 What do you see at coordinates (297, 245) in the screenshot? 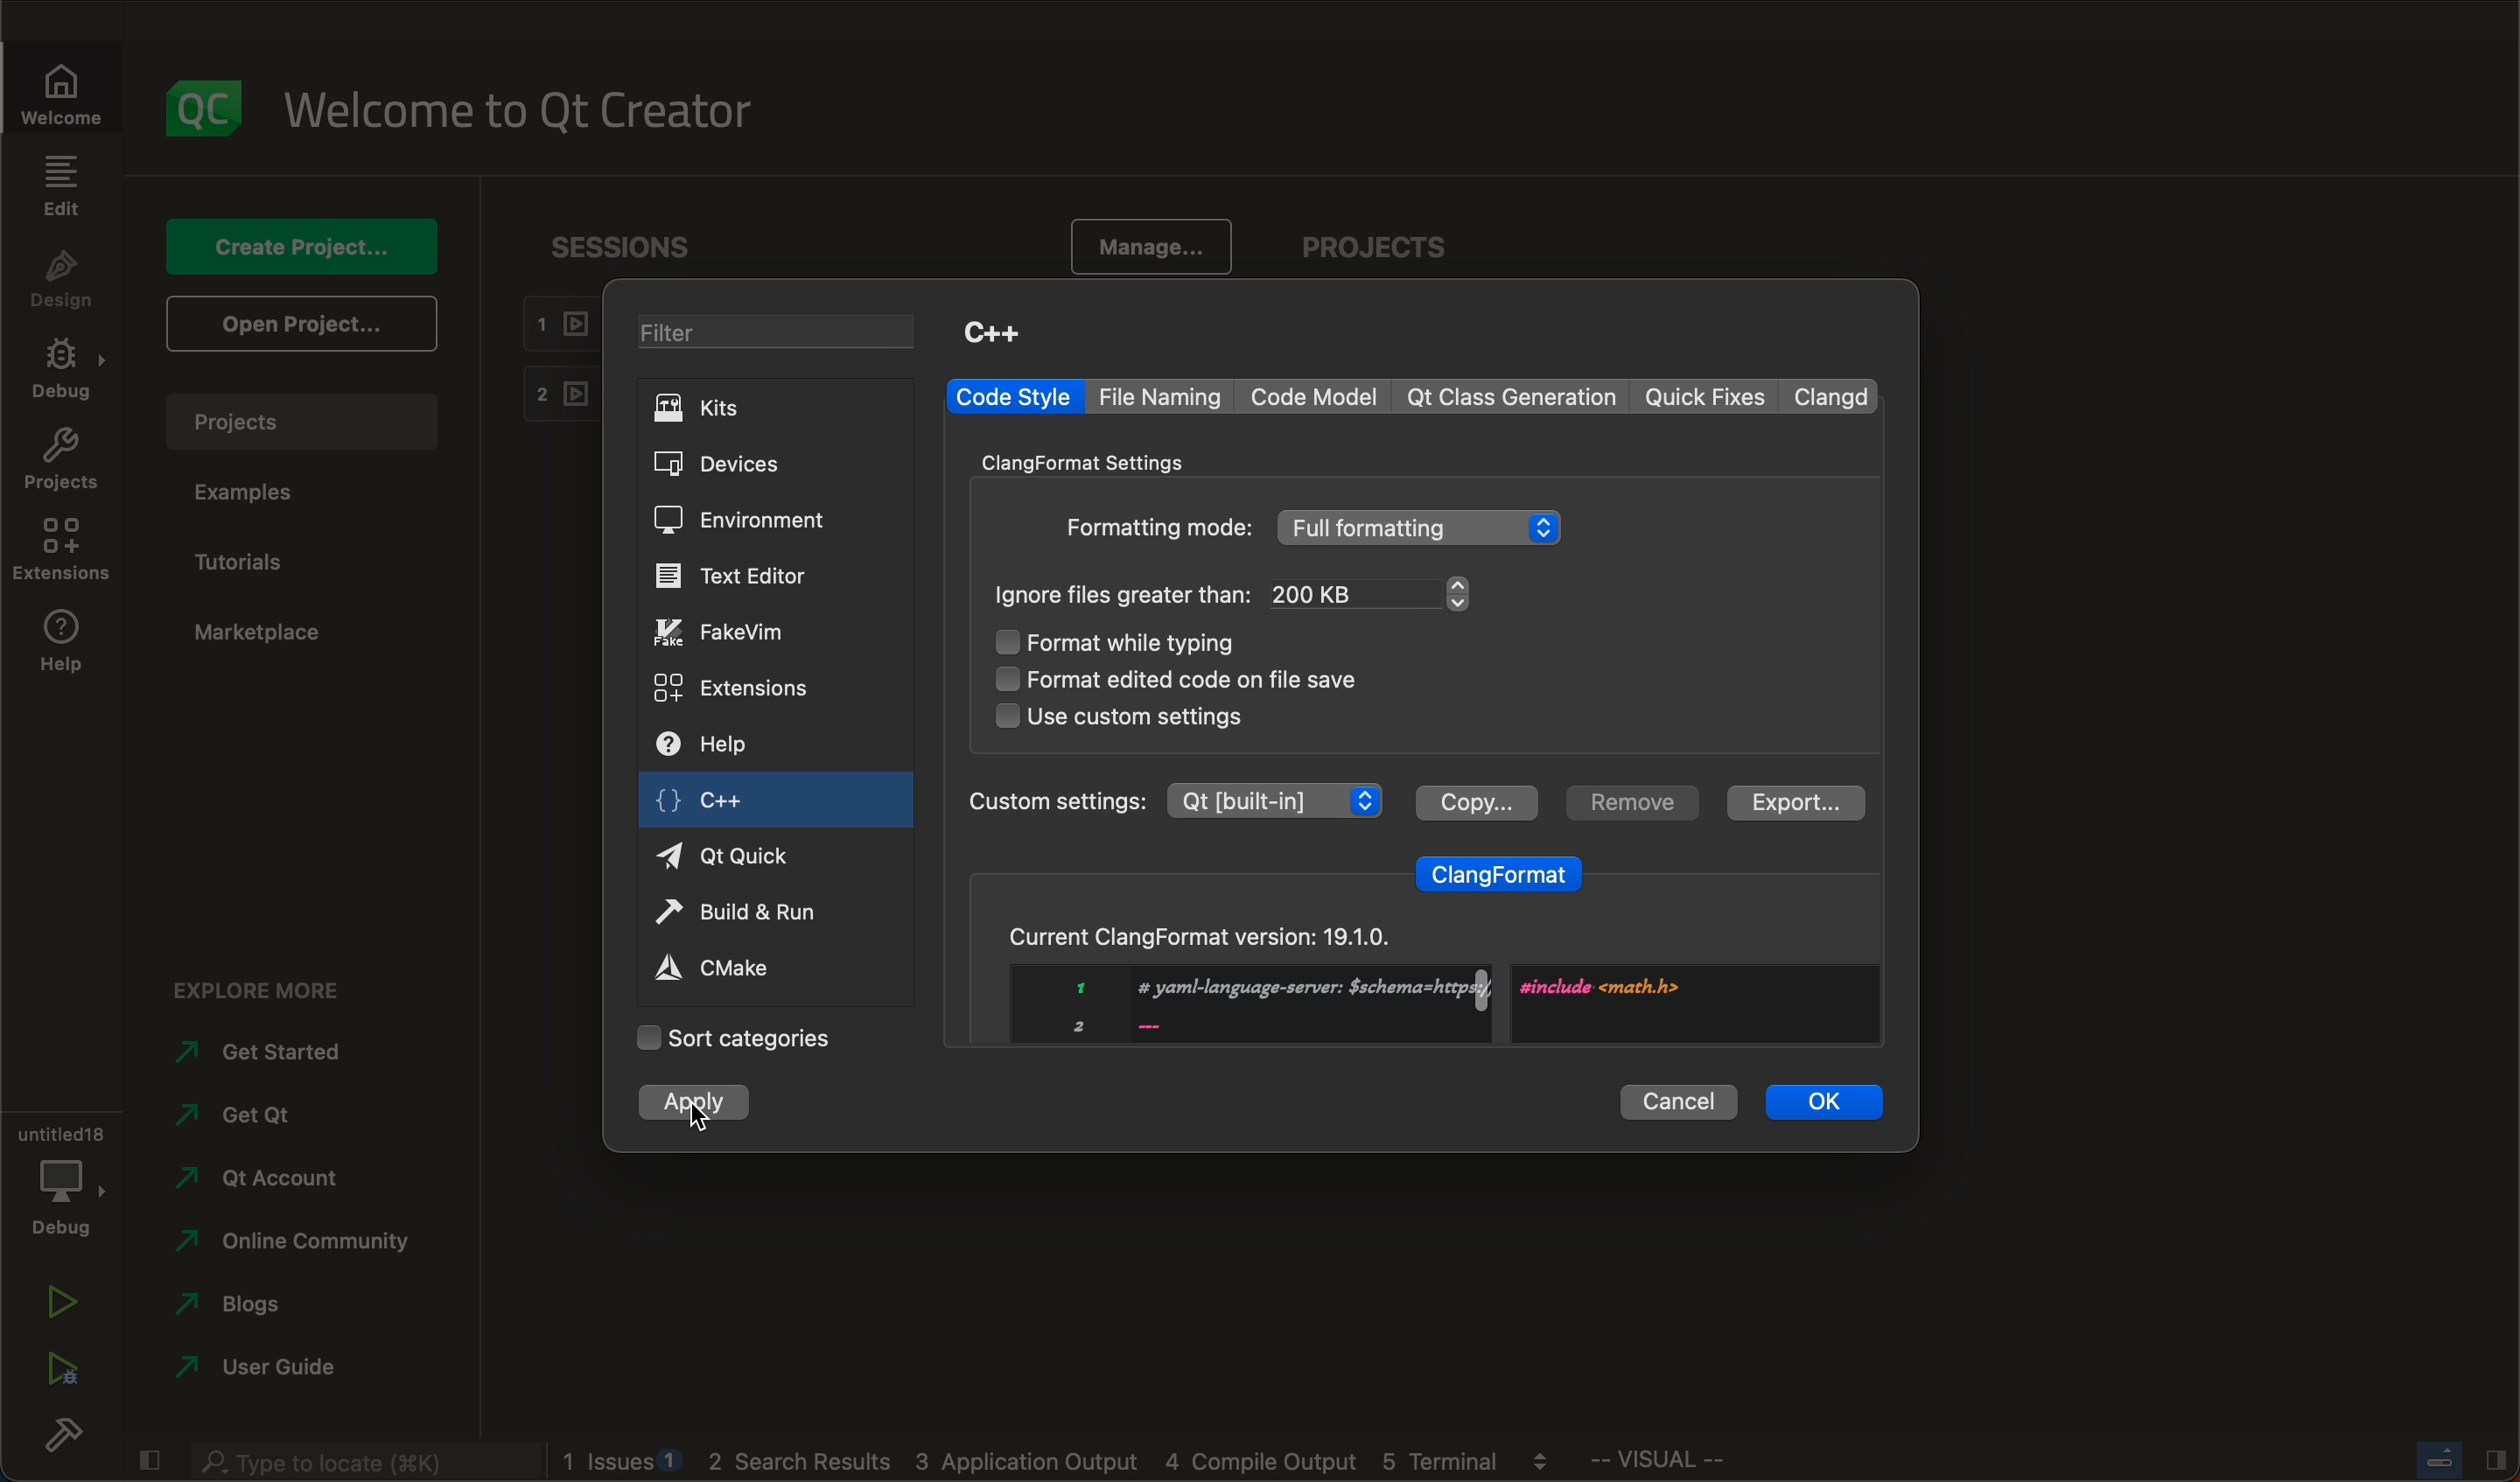
I see `create` at bounding box center [297, 245].